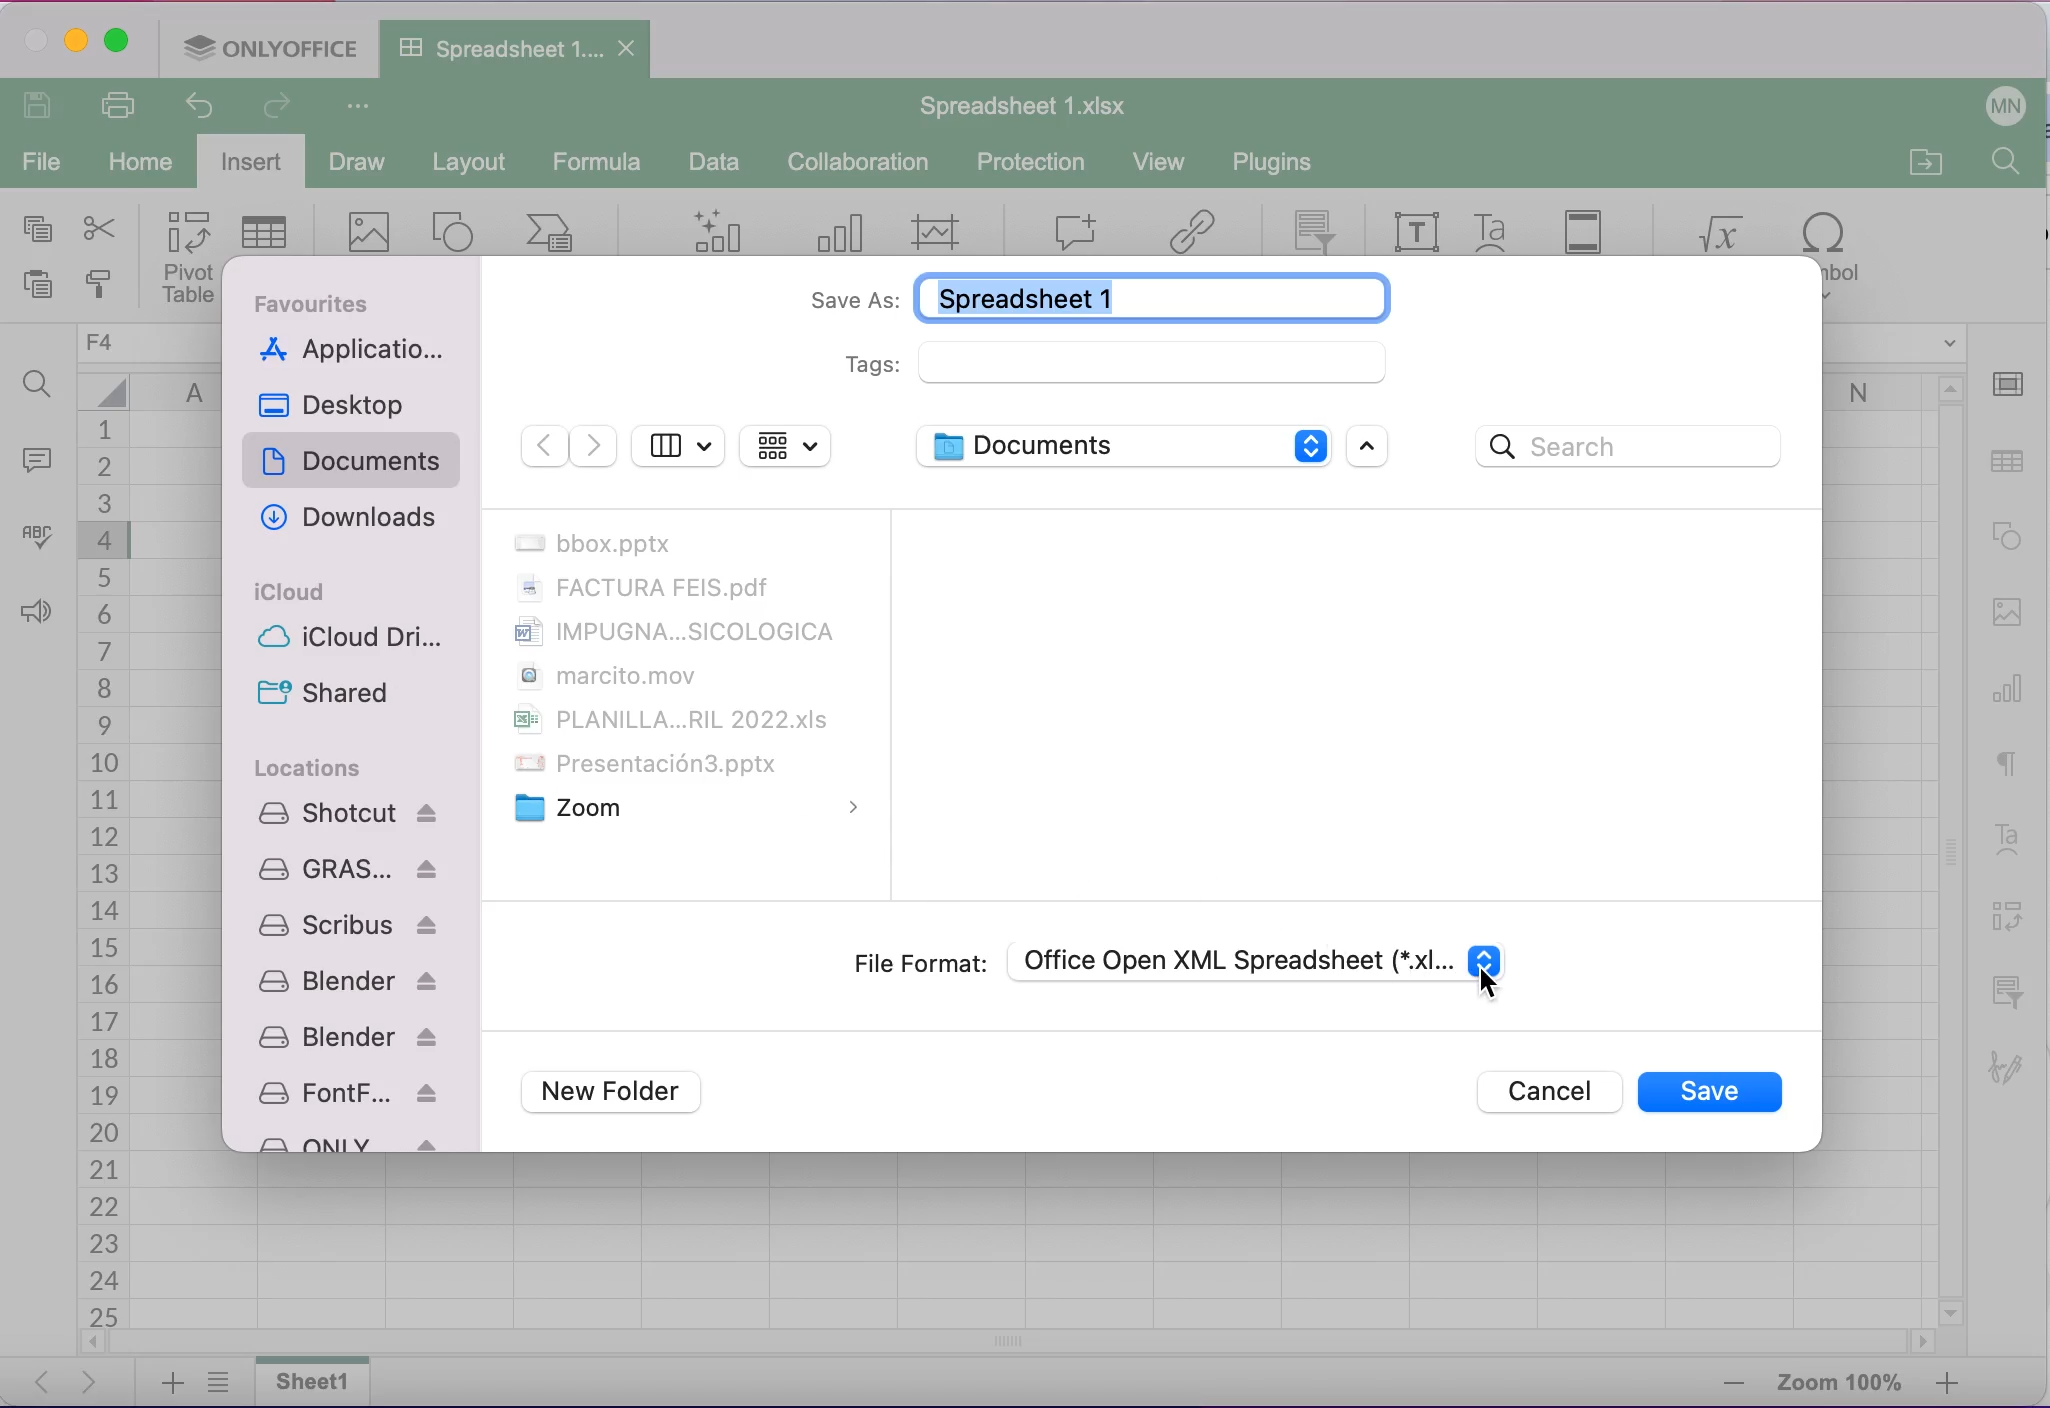 The height and width of the screenshot is (1408, 2050). Describe the element at coordinates (787, 446) in the screenshot. I see `group items by` at that location.